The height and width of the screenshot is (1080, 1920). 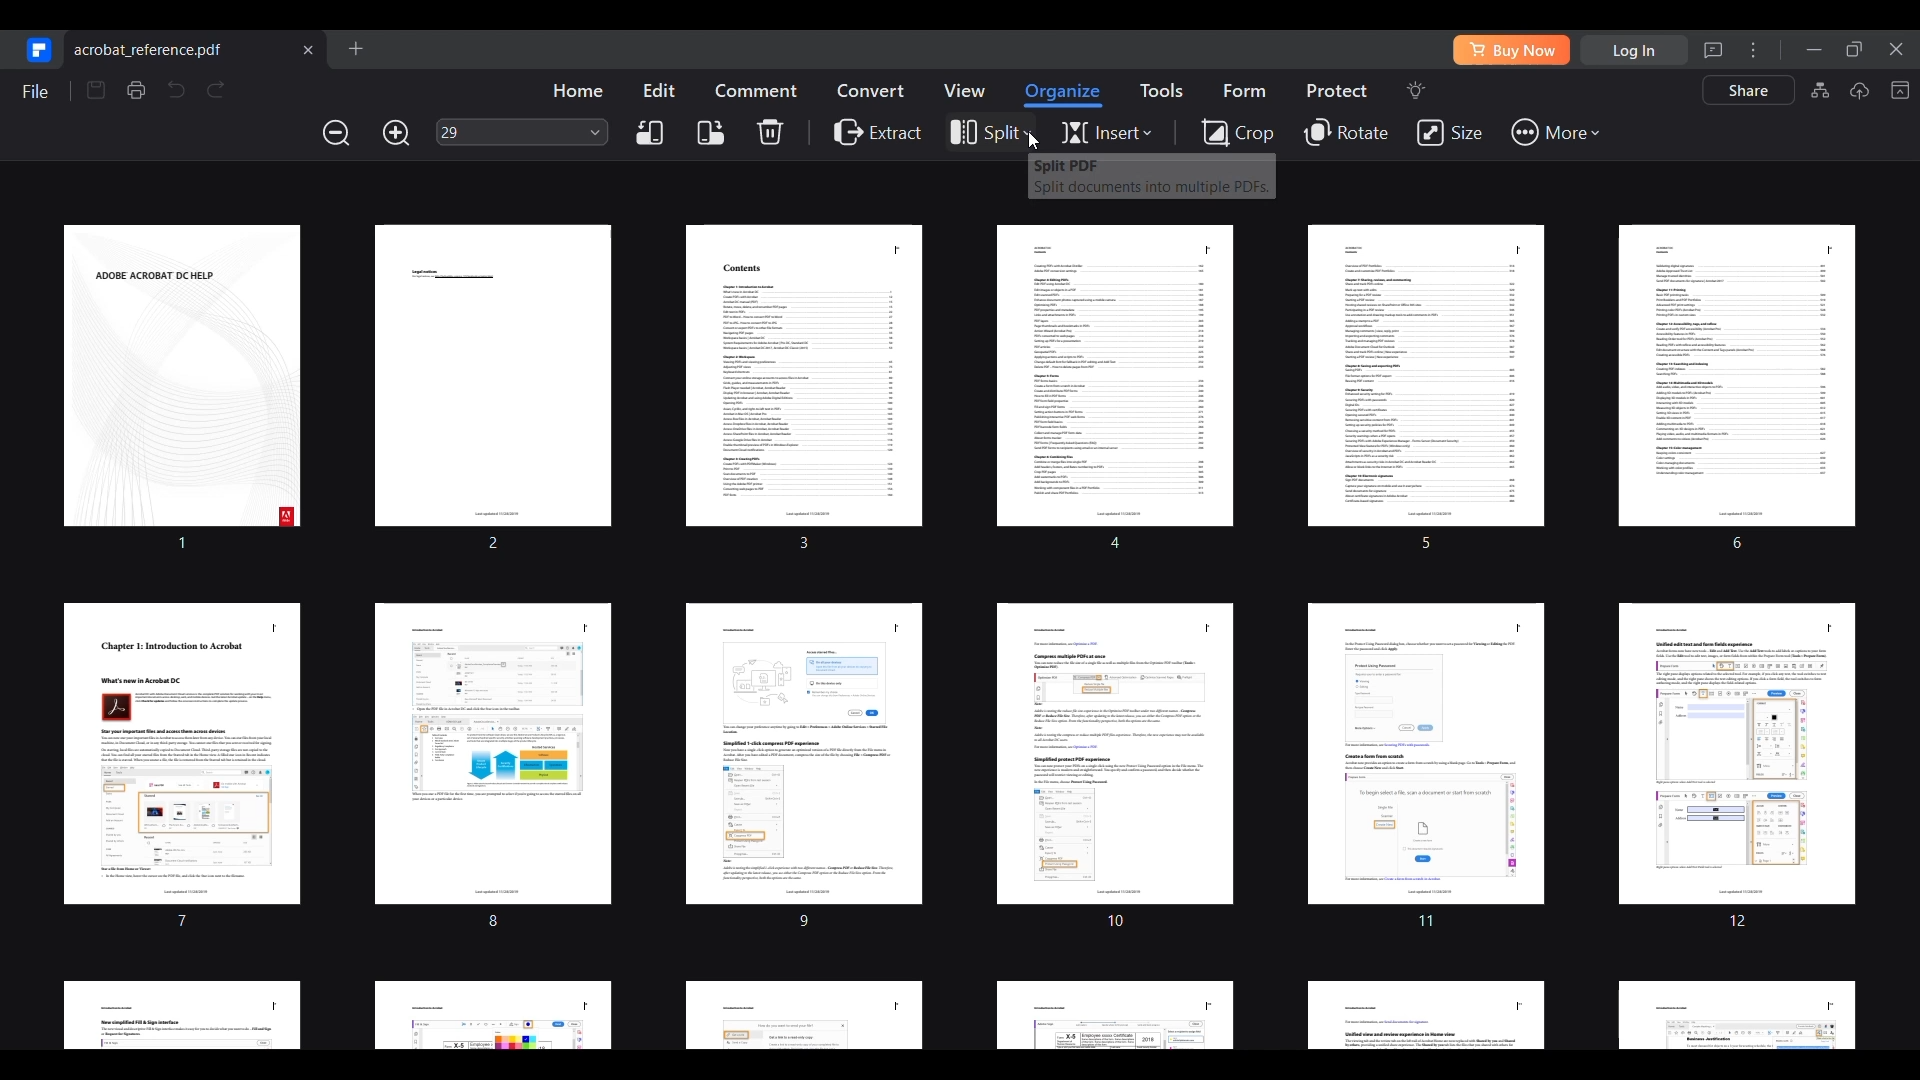 What do you see at coordinates (1753, 49) in the screenshot?
I see `More settings` at bounding box center [1753, 49].